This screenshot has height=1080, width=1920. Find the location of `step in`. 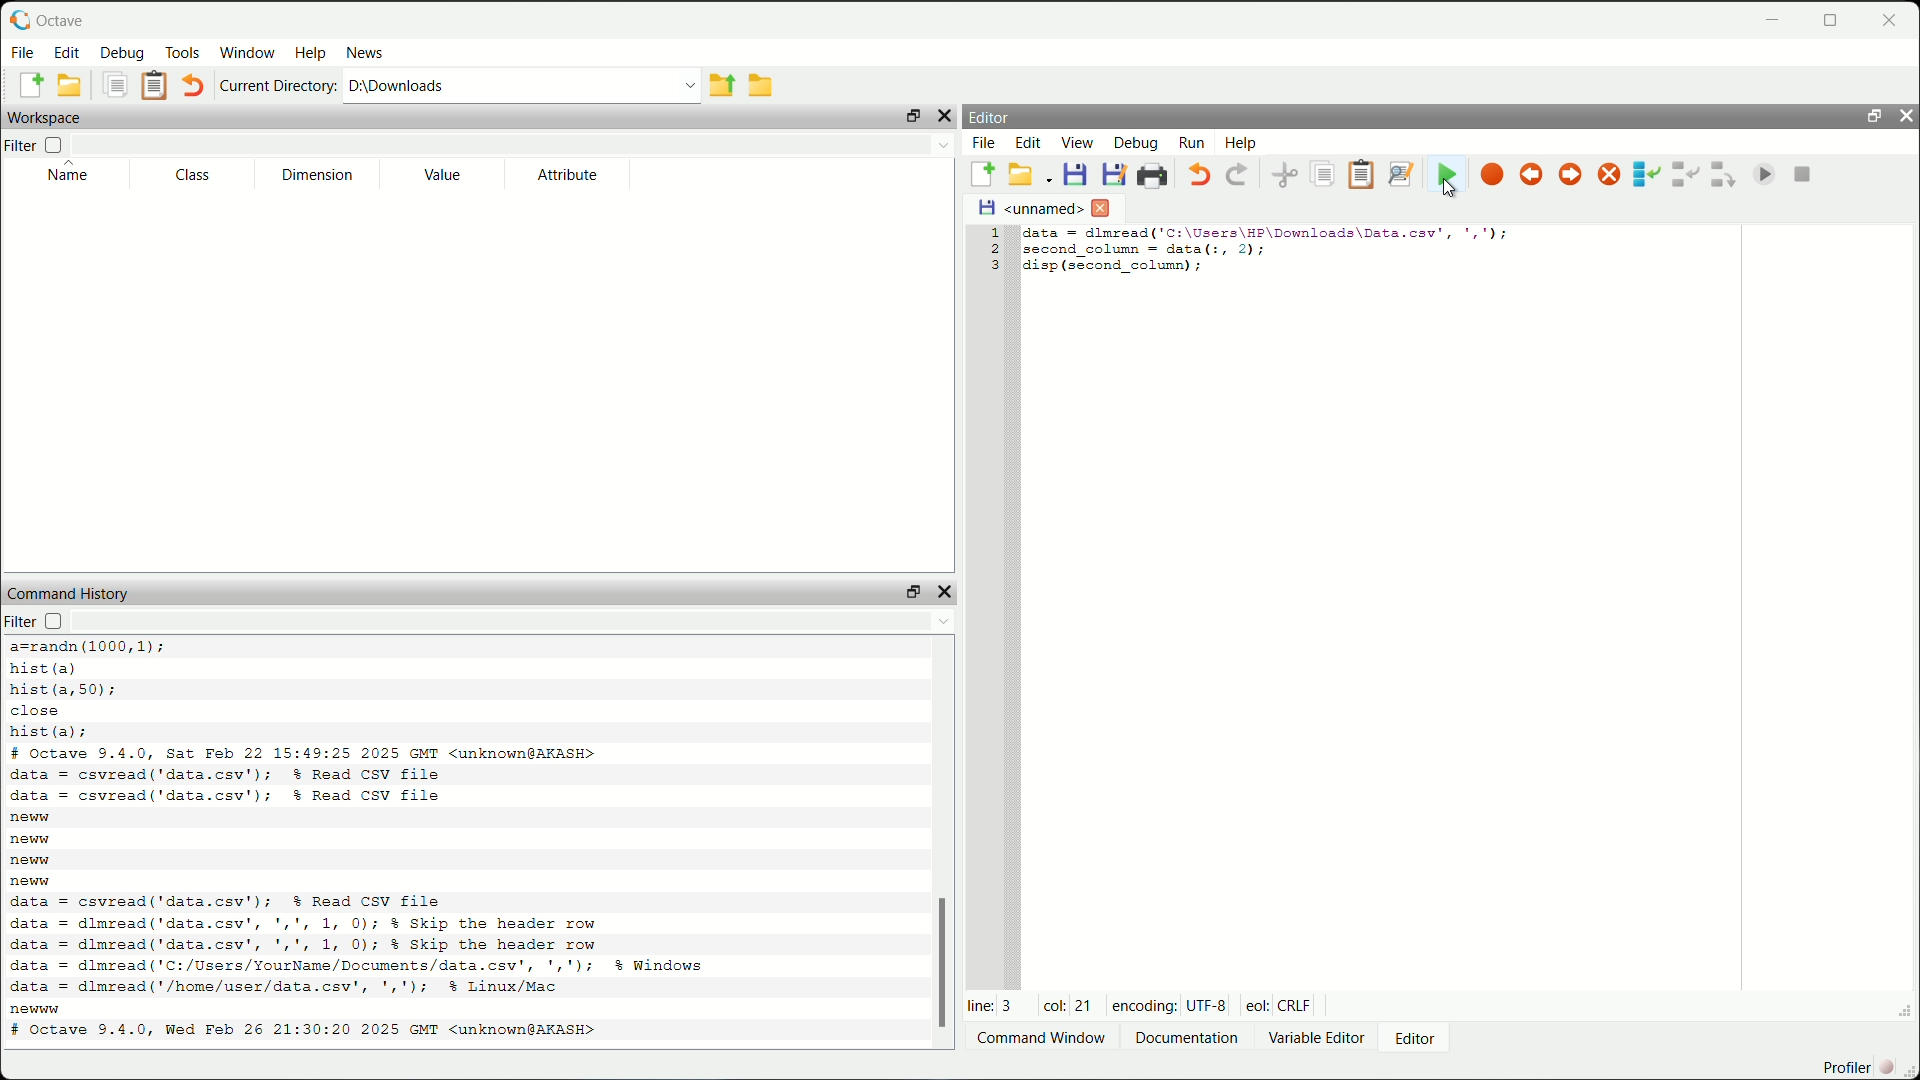

step in is located at coordinates (1685, 177).